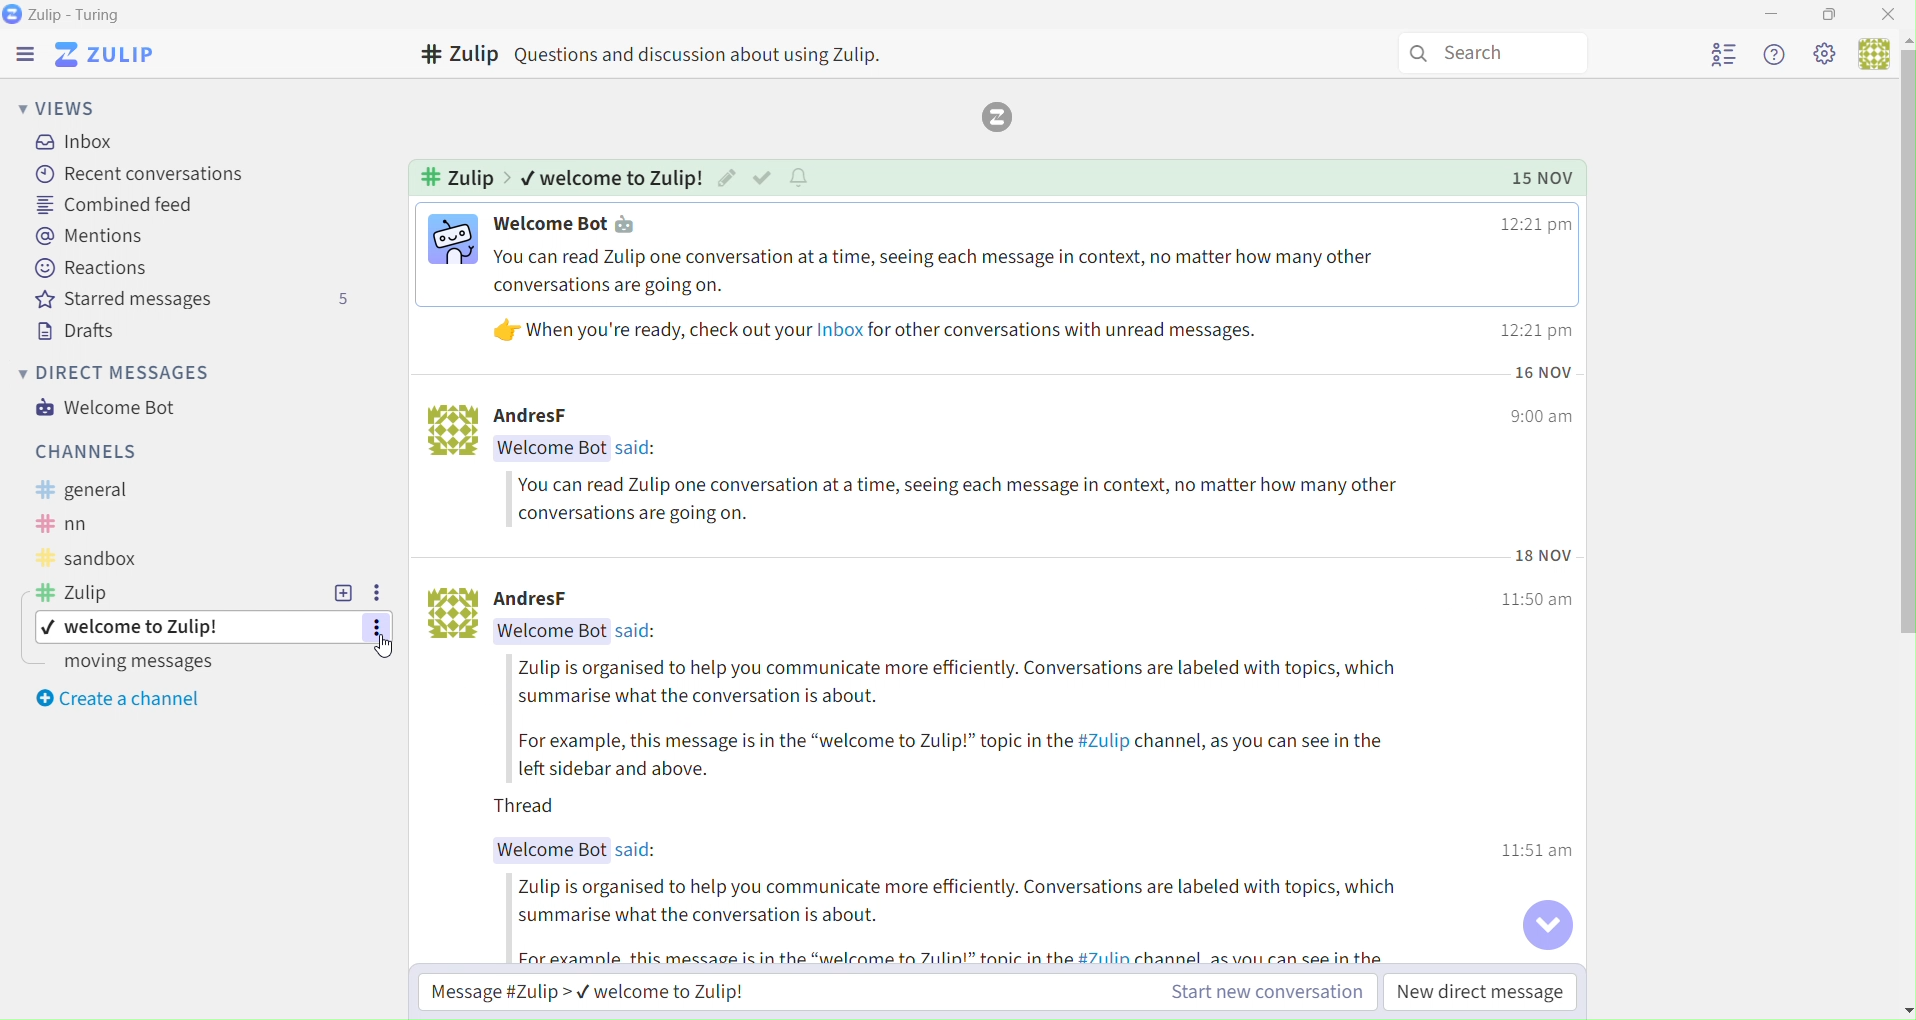  What do you see at coordinates (550, 630) in the screenshot?
I see `Text` at bounding box center [550, 630].